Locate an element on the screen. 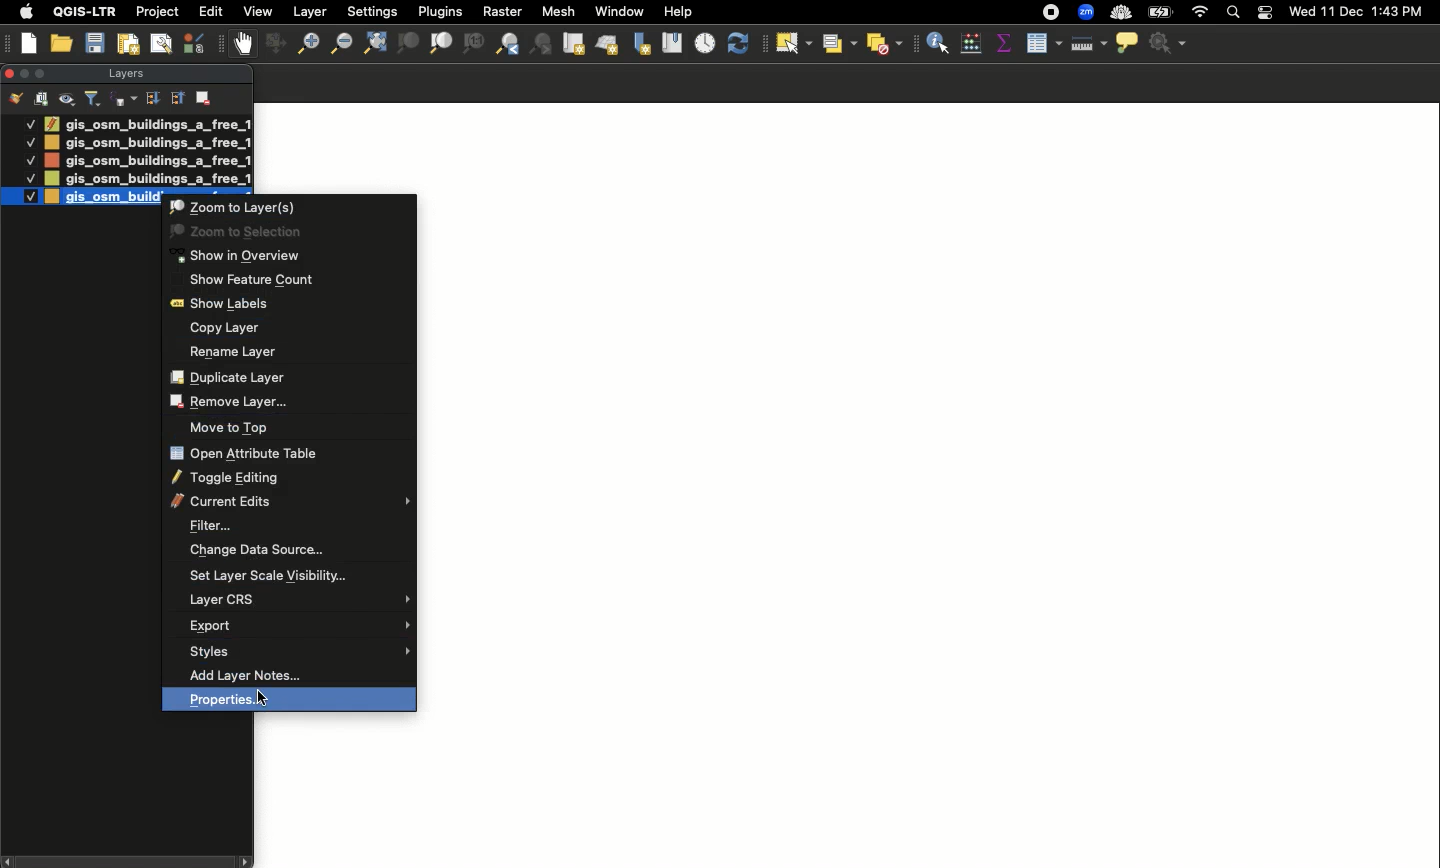  Properties is located at coordinates (289, 700).